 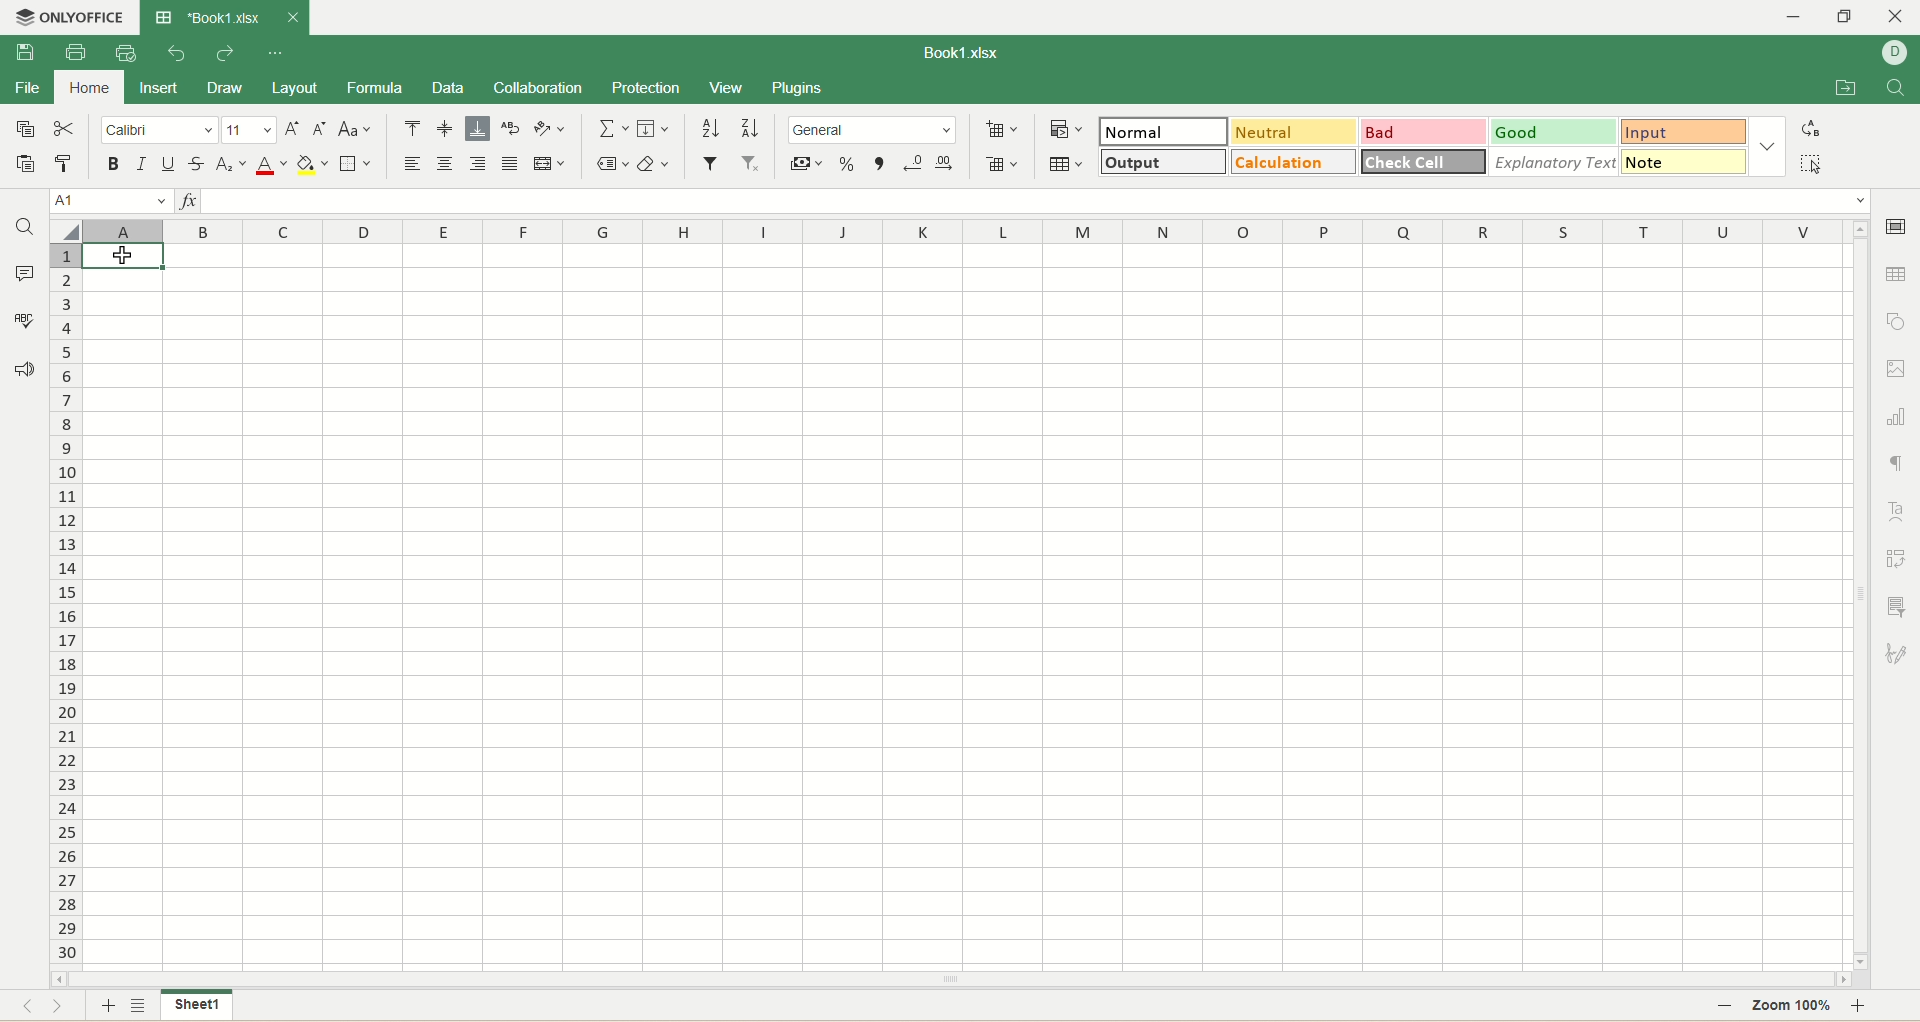 I want to click on quick print, so click(x=126, y=53).